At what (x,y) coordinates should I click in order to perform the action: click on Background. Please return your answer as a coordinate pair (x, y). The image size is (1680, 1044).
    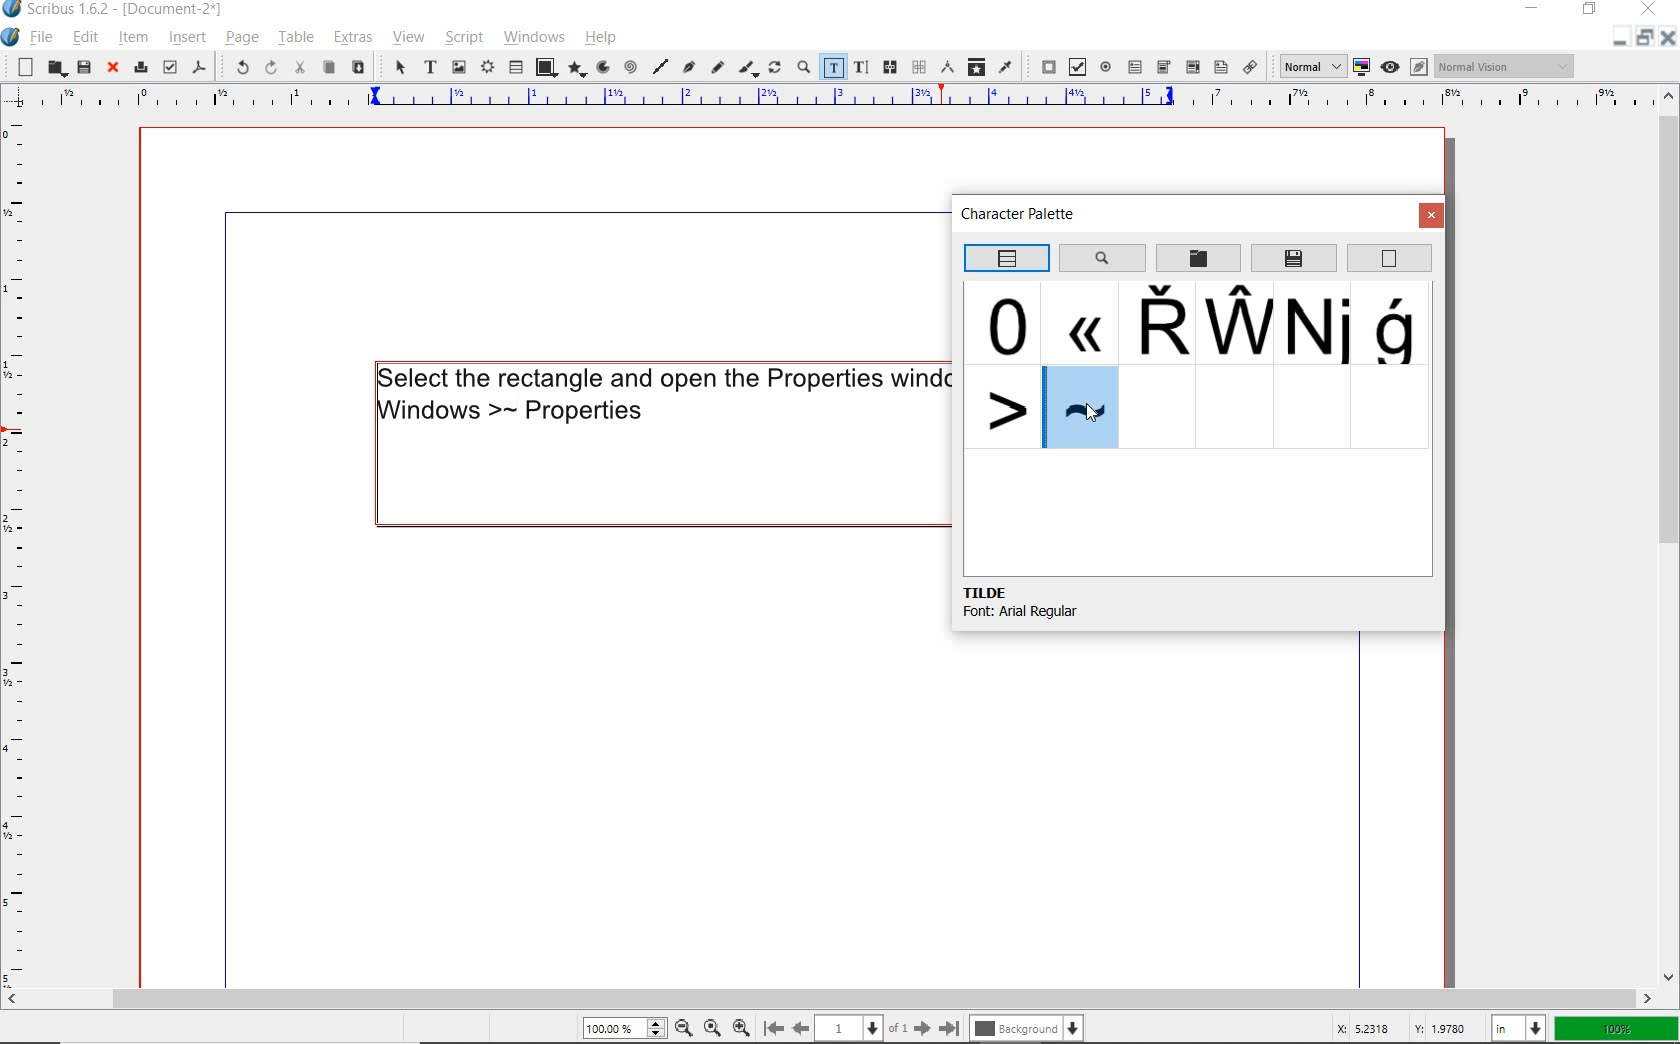
    Looking at the image, I should click on (1030, 1026).